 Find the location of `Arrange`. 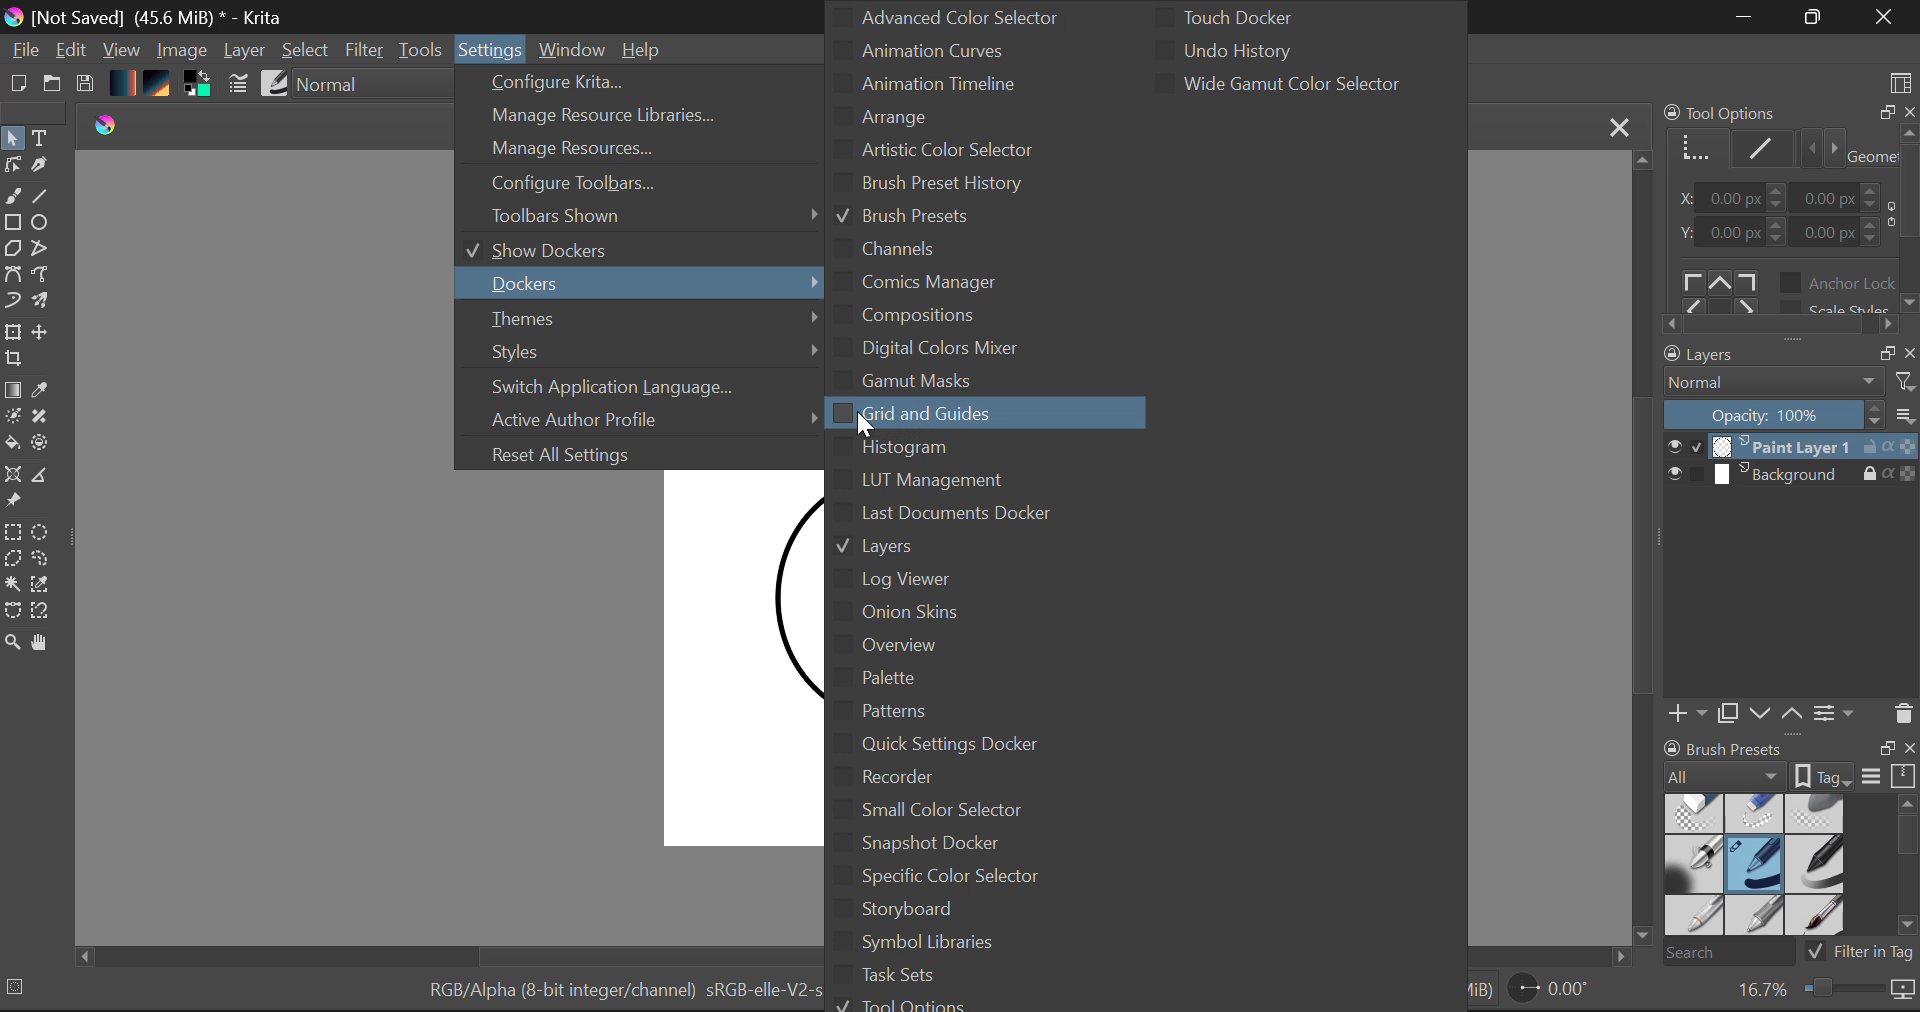

Arrange is located at coordinates (934, 116).